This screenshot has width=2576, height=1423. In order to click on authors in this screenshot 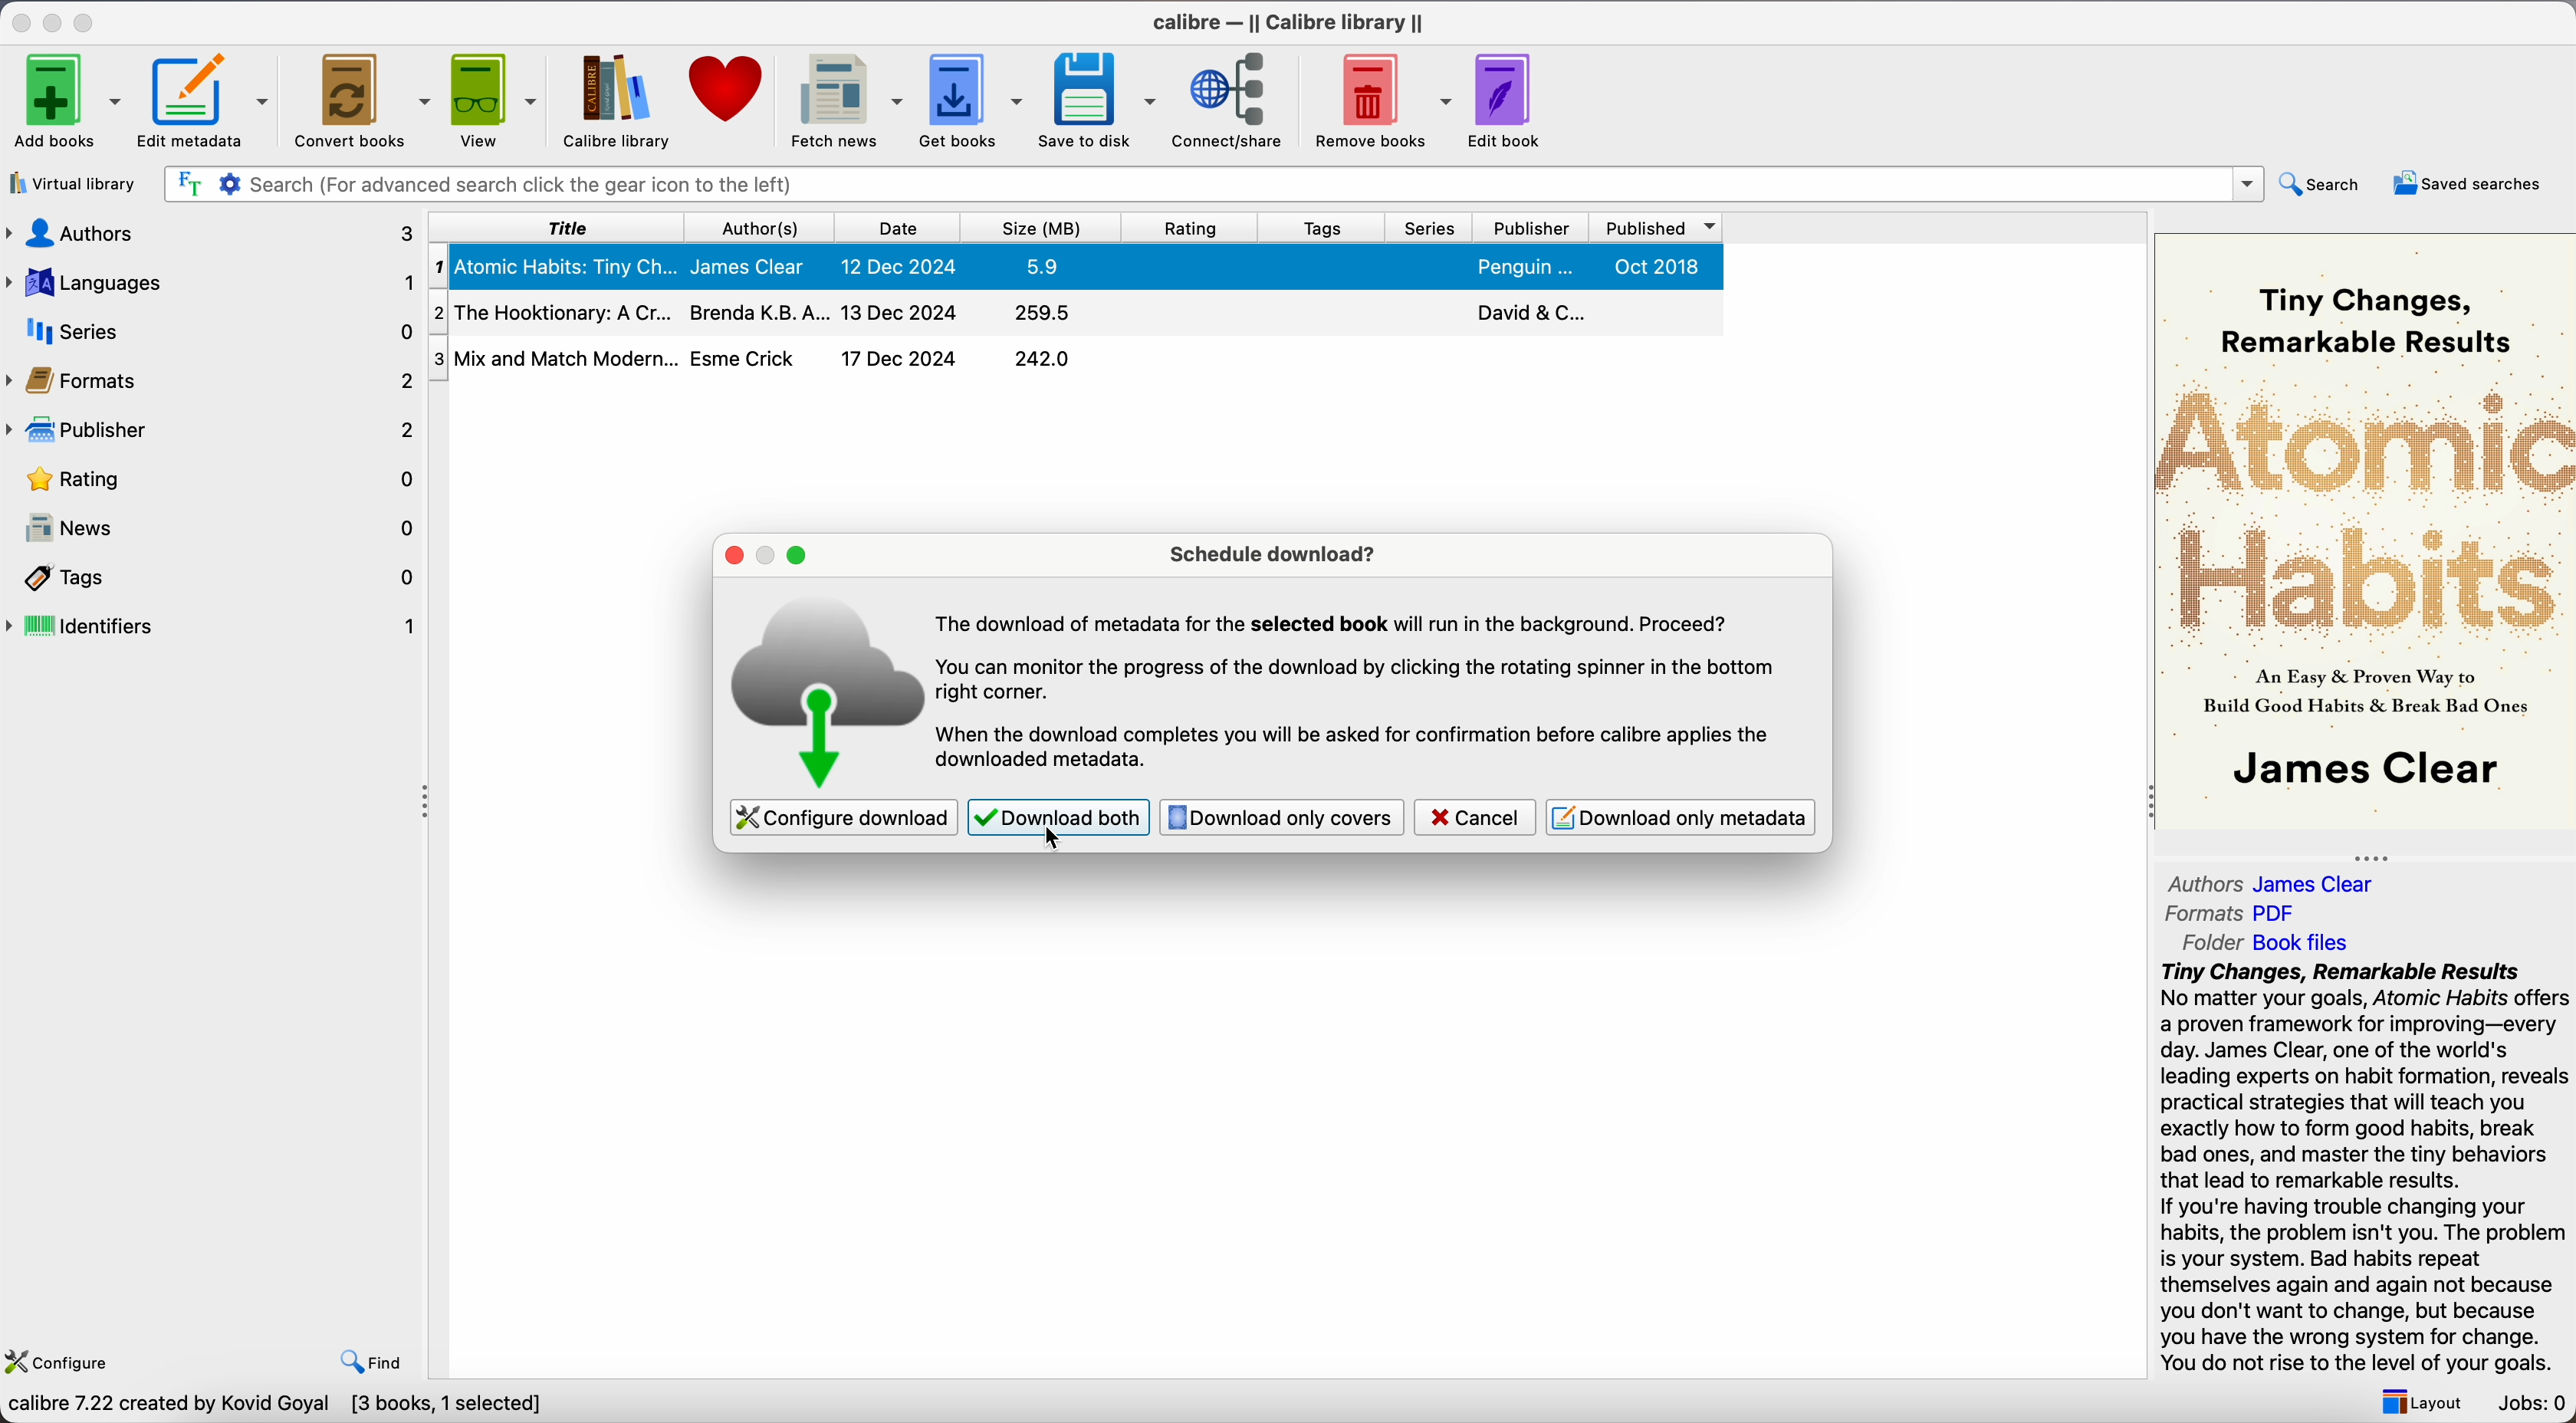, I will do `click(213, 232)`.